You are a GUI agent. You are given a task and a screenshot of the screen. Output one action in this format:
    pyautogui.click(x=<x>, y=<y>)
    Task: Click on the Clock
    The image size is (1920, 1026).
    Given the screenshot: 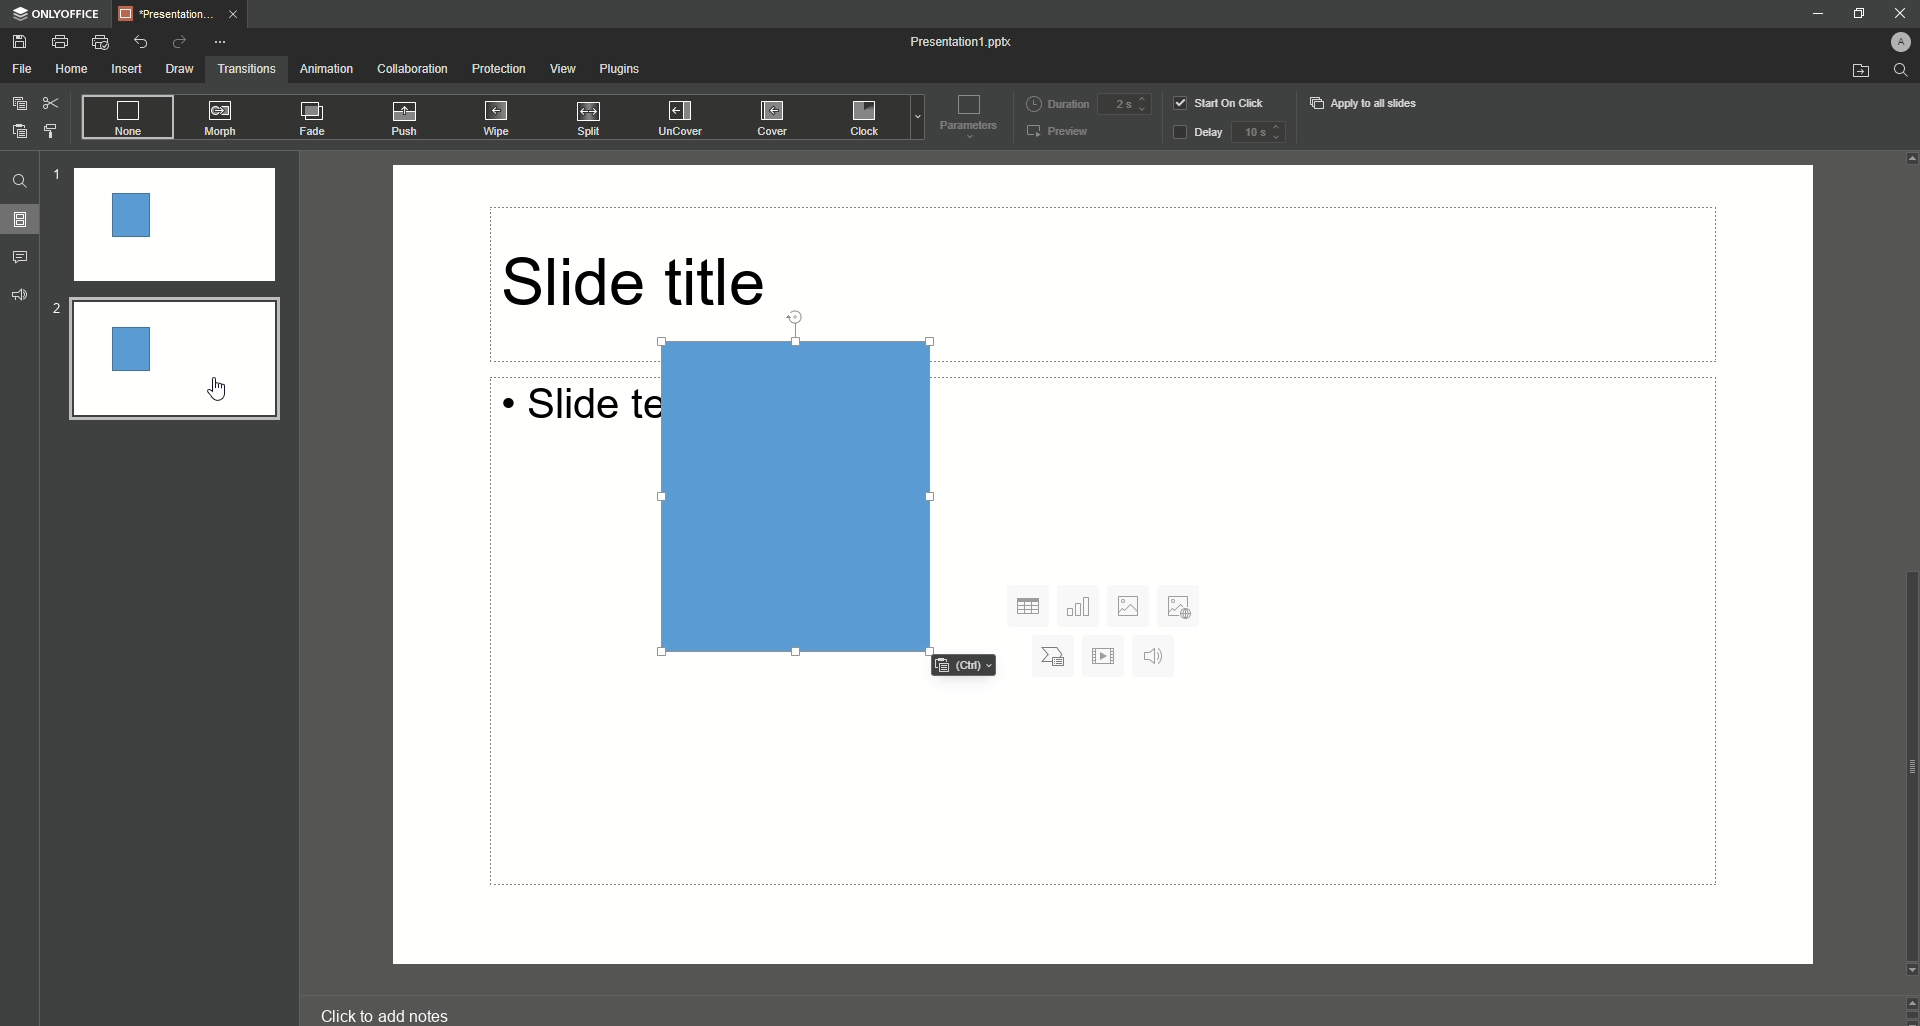 What is the action you would take?
    pyautogui.click(x=860, y=120)
    